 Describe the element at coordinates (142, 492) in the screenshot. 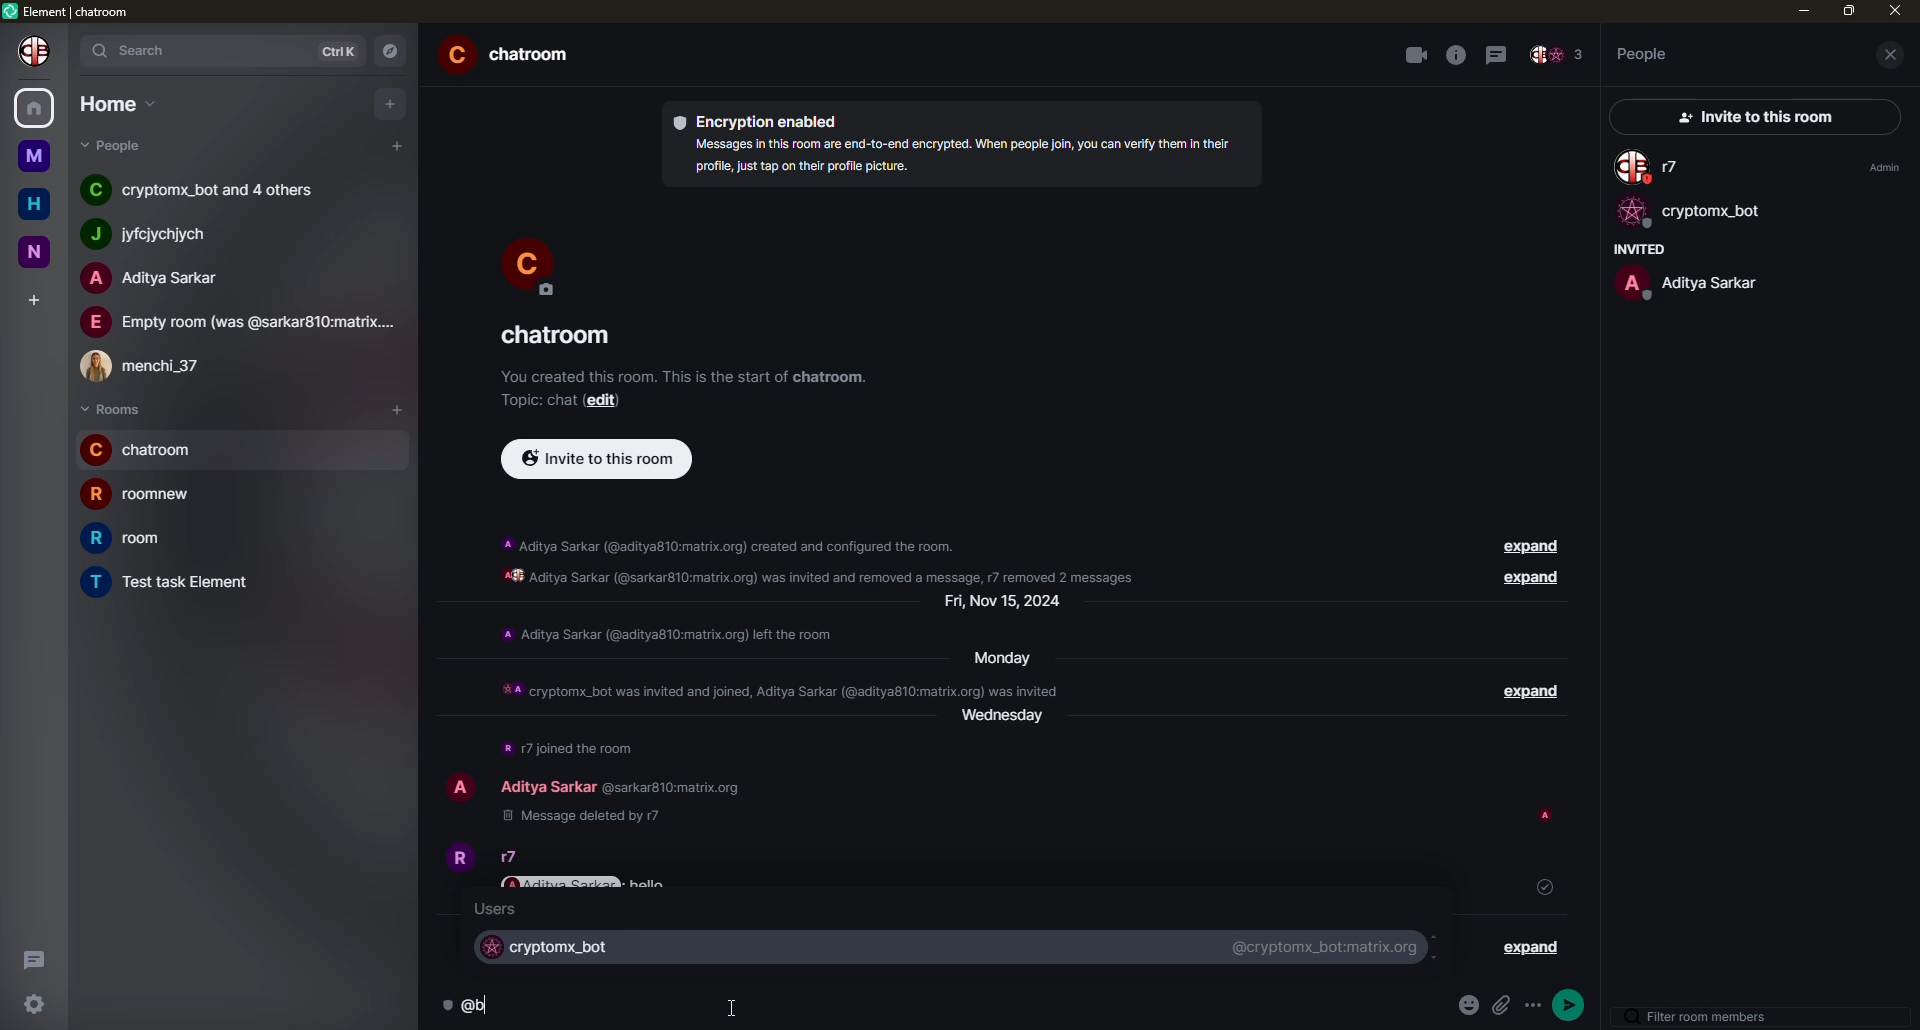

I see `room` at that location.